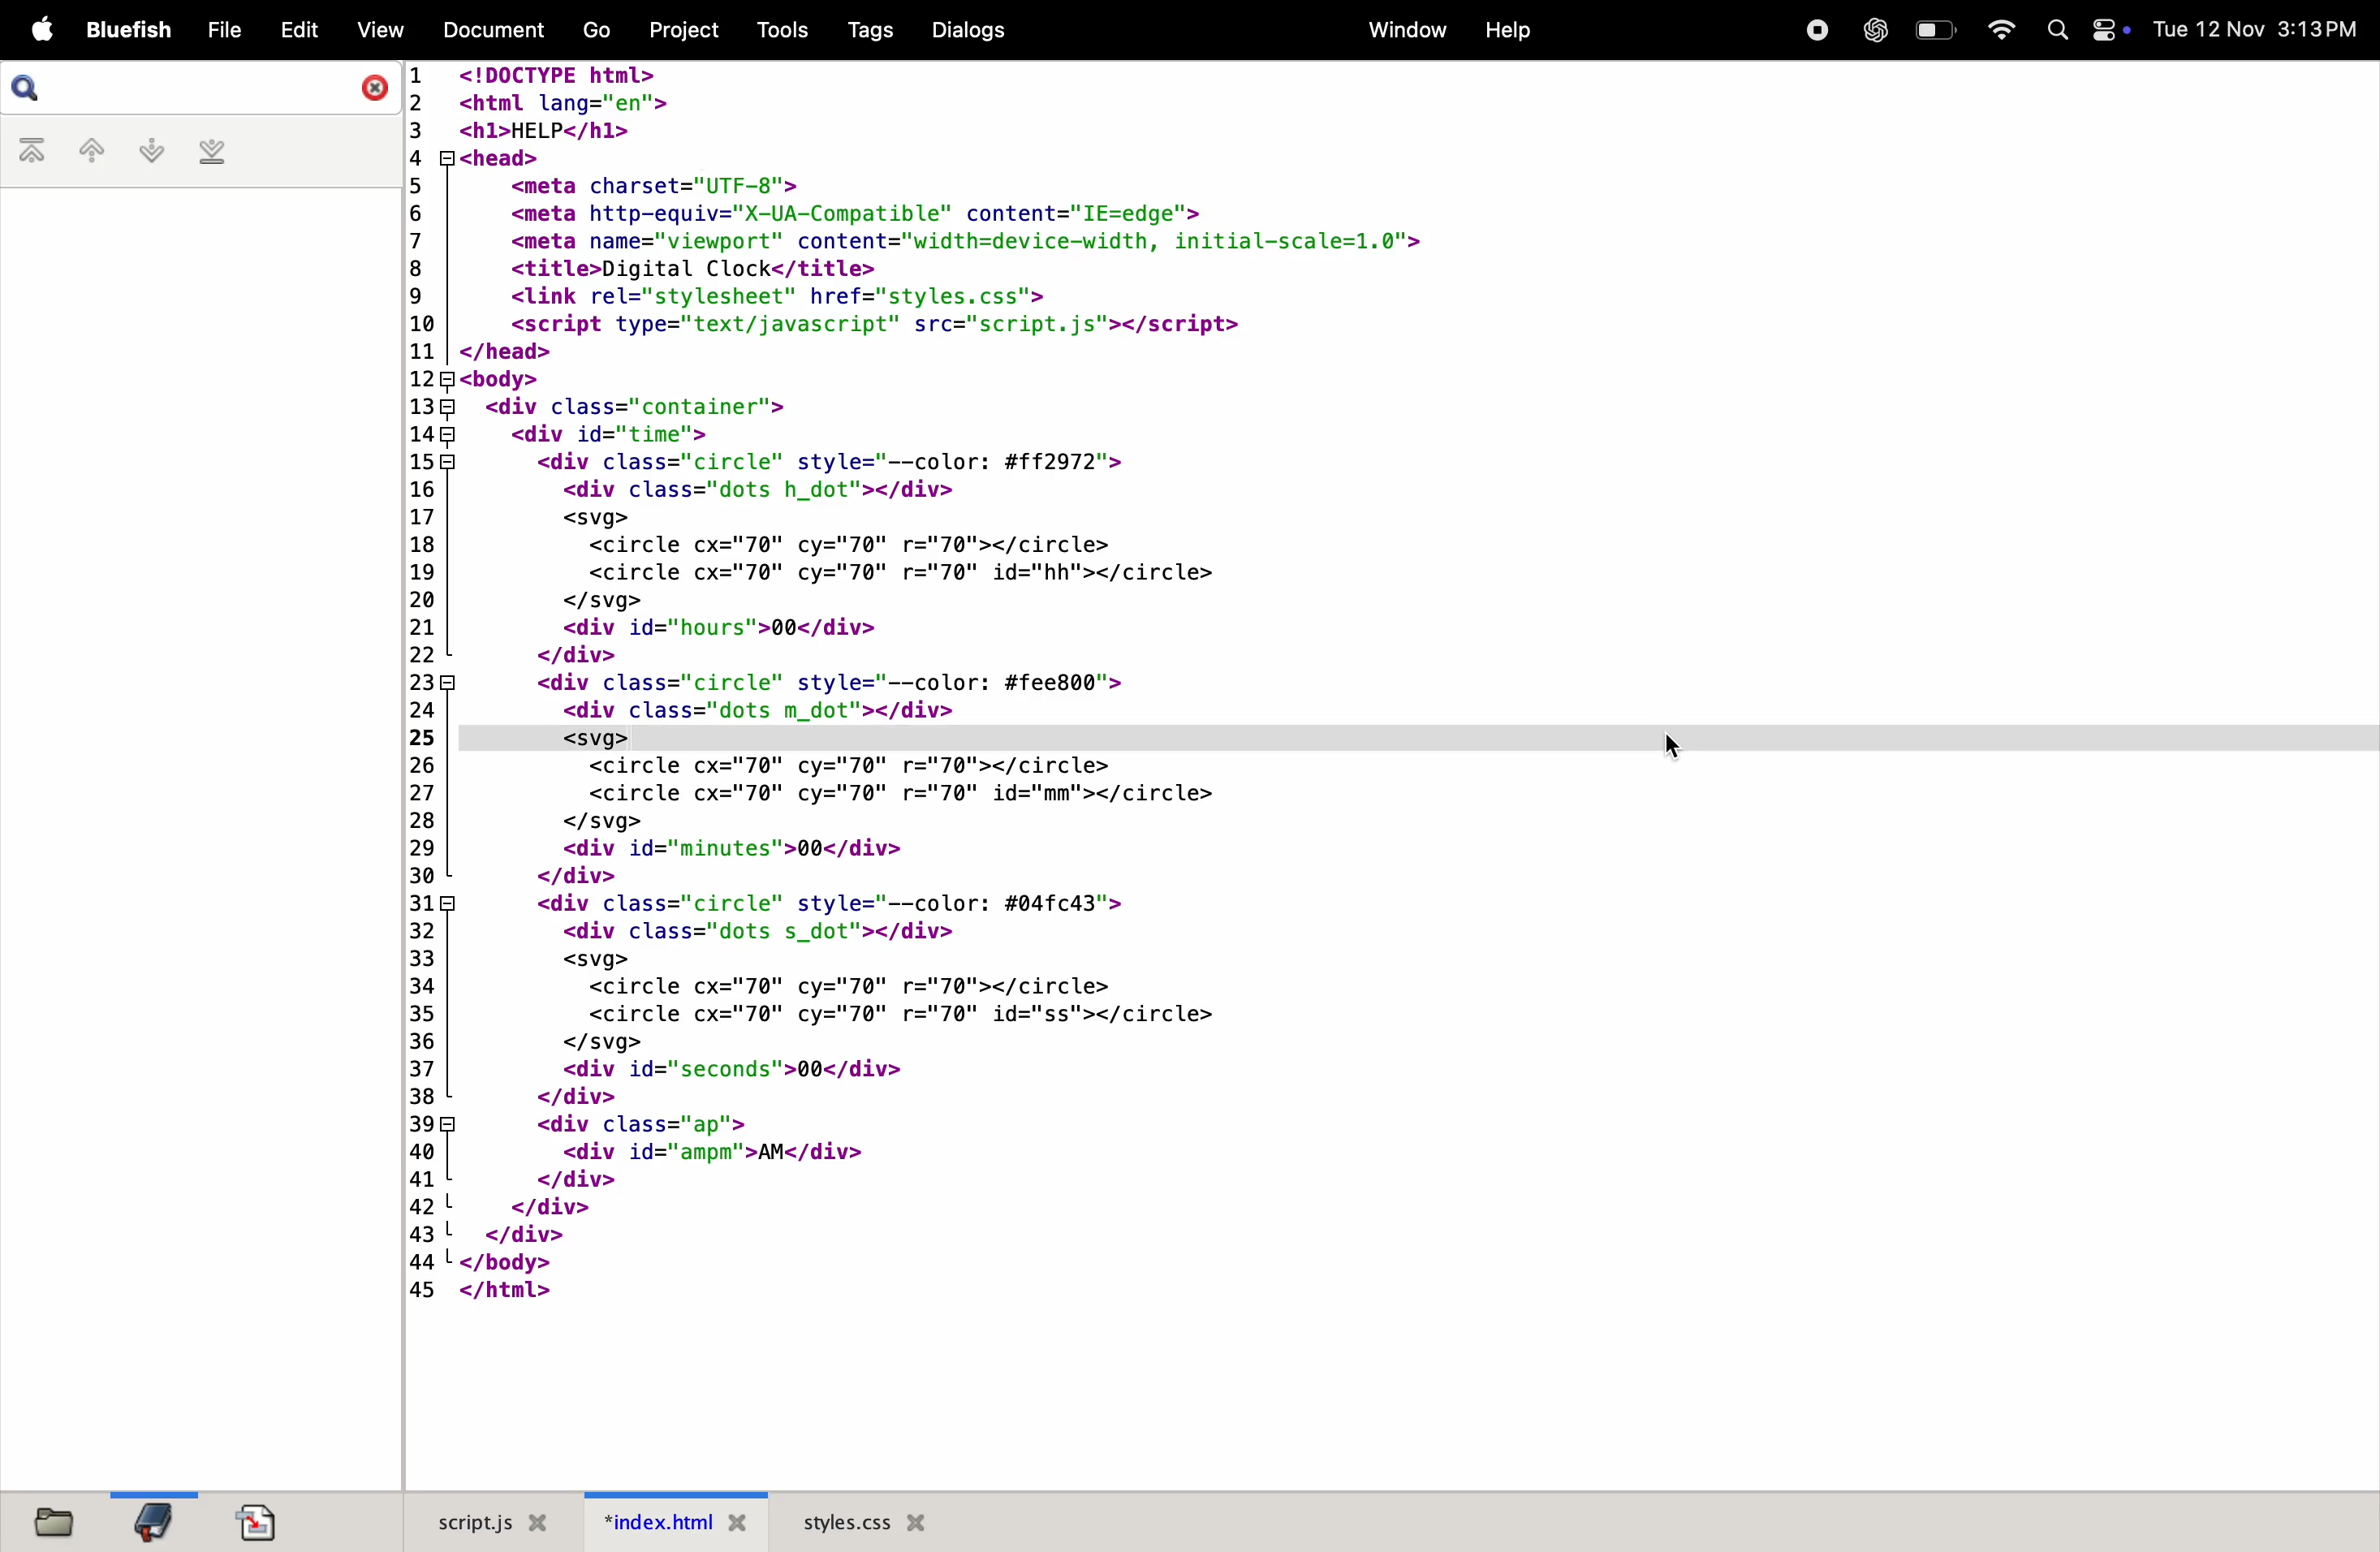 This screenshot has width=2380, height=1552. What do you see at coordinates (151, 151) in the screenshot?
I see `next book mark` at bounding box center [151, 151].